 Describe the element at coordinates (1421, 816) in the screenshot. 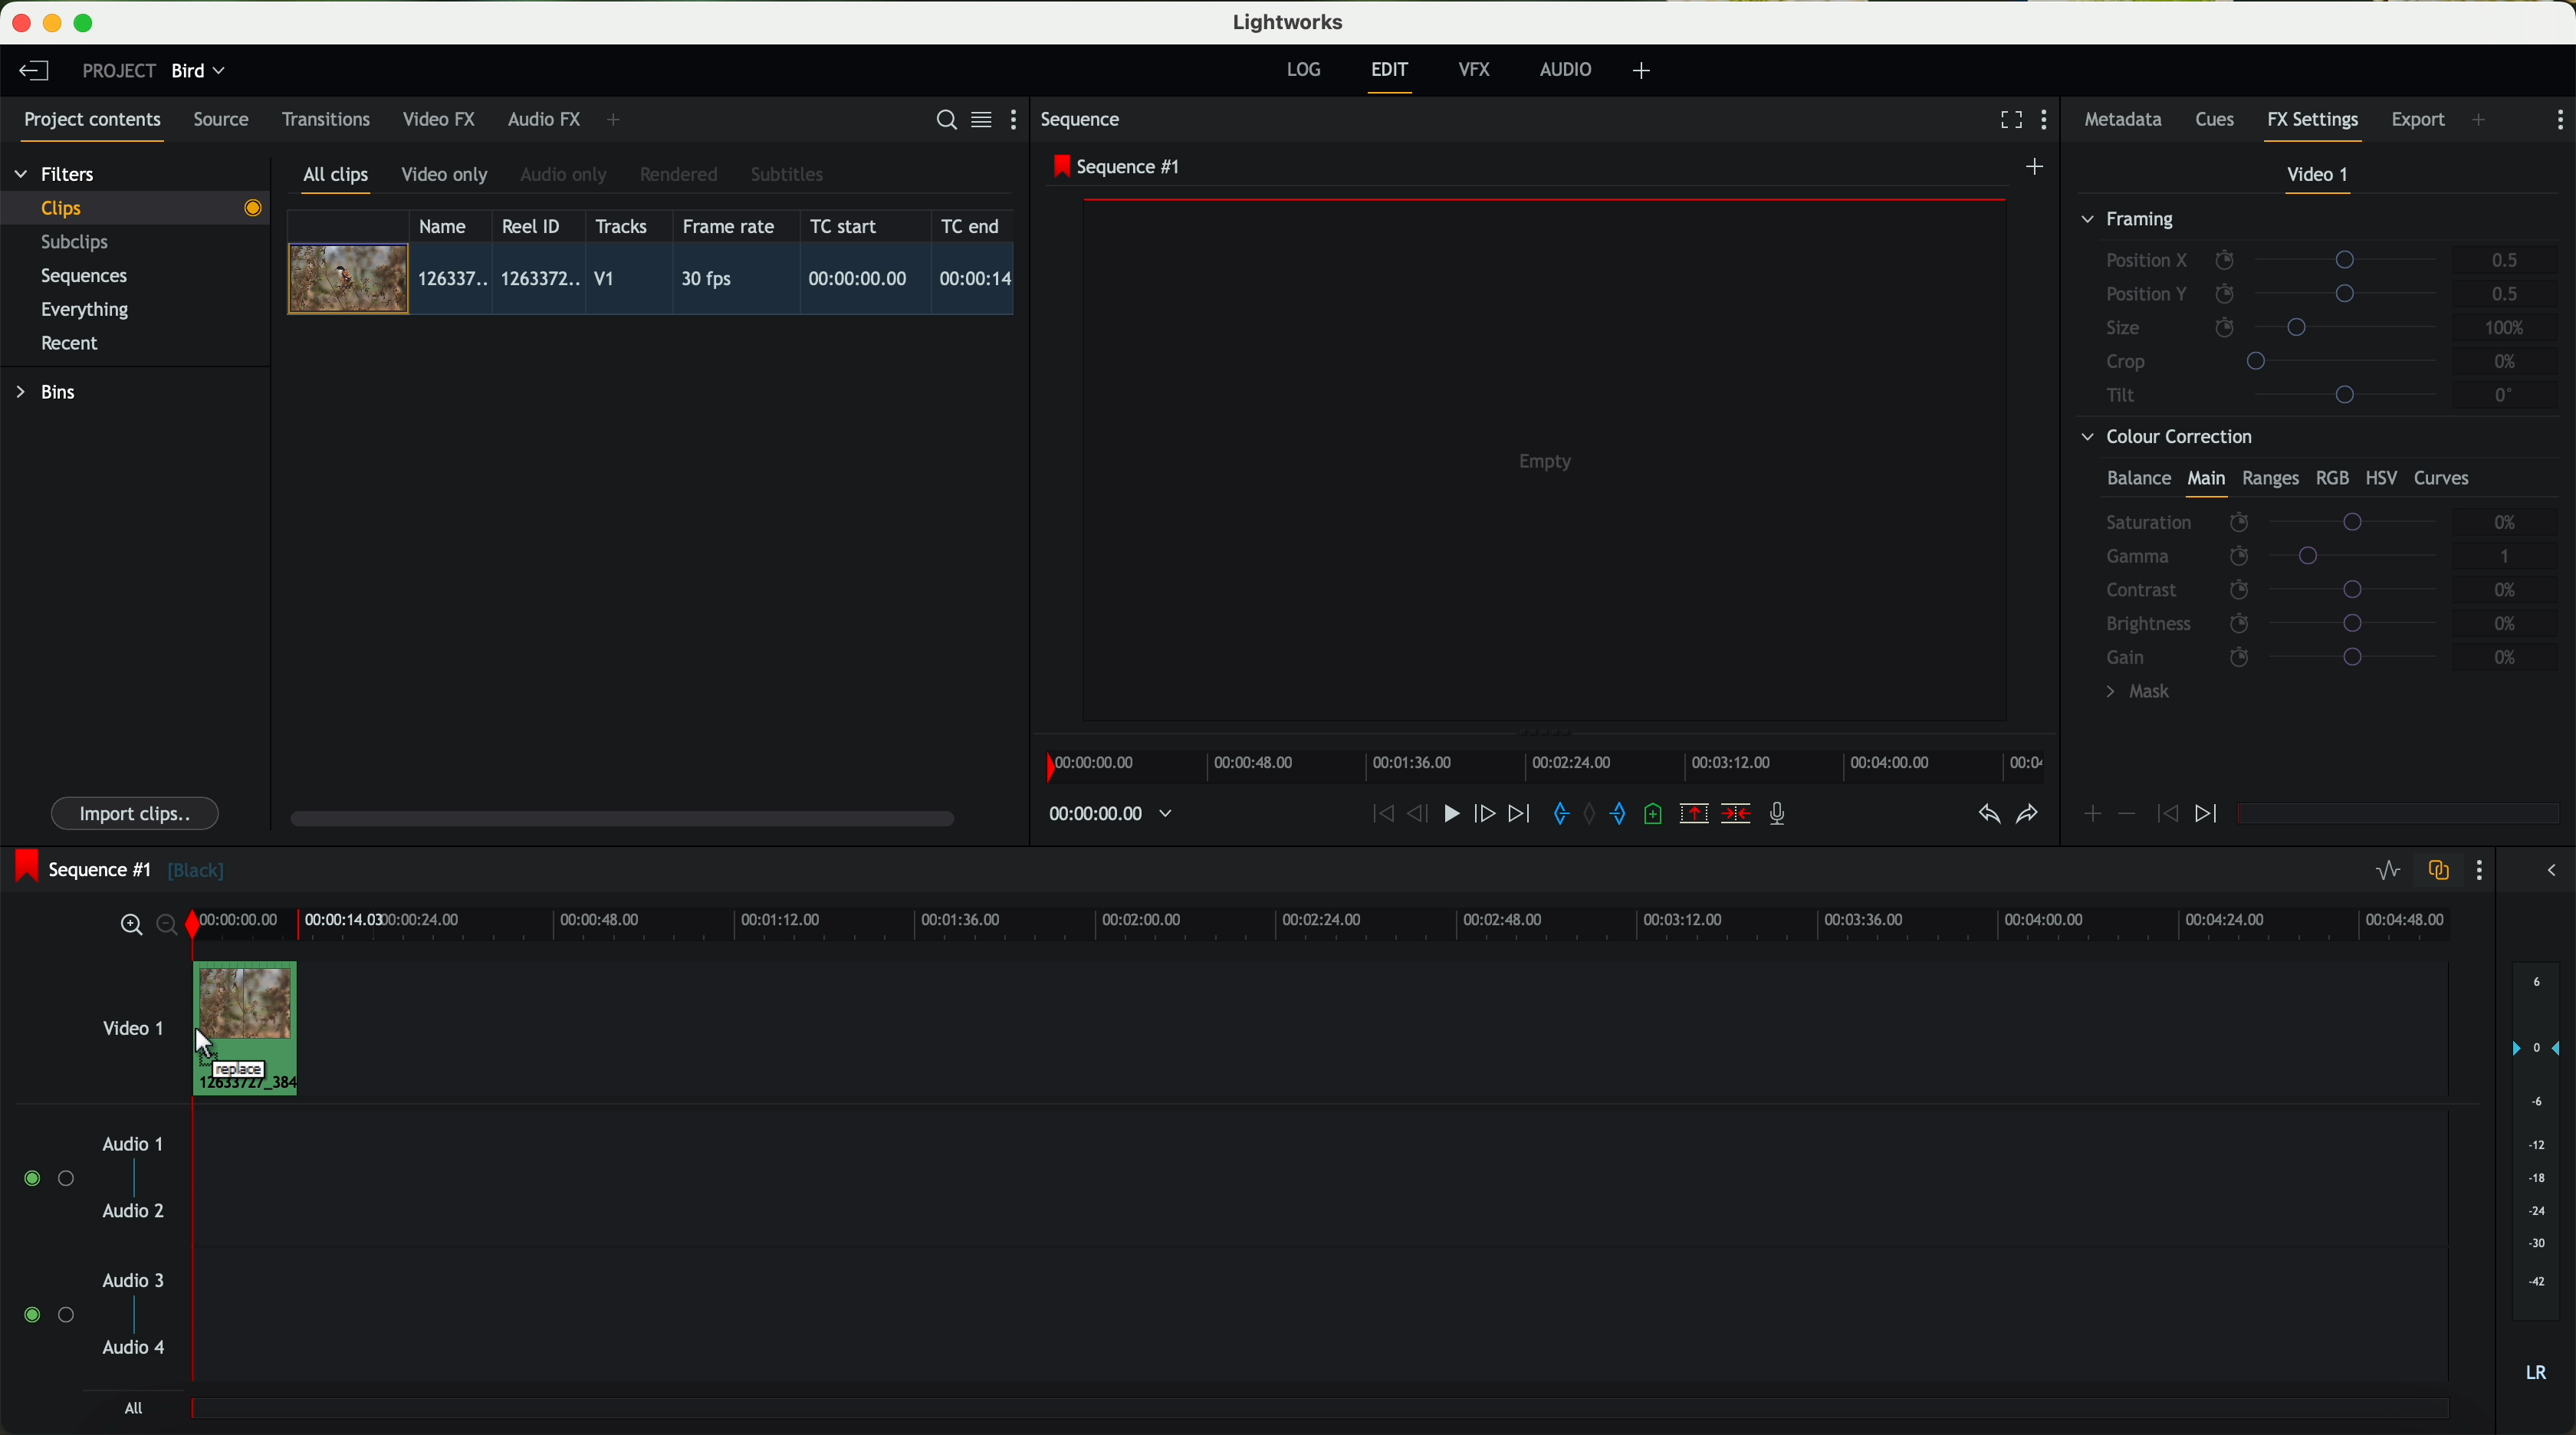

I see `nudge one frame back` at that location.